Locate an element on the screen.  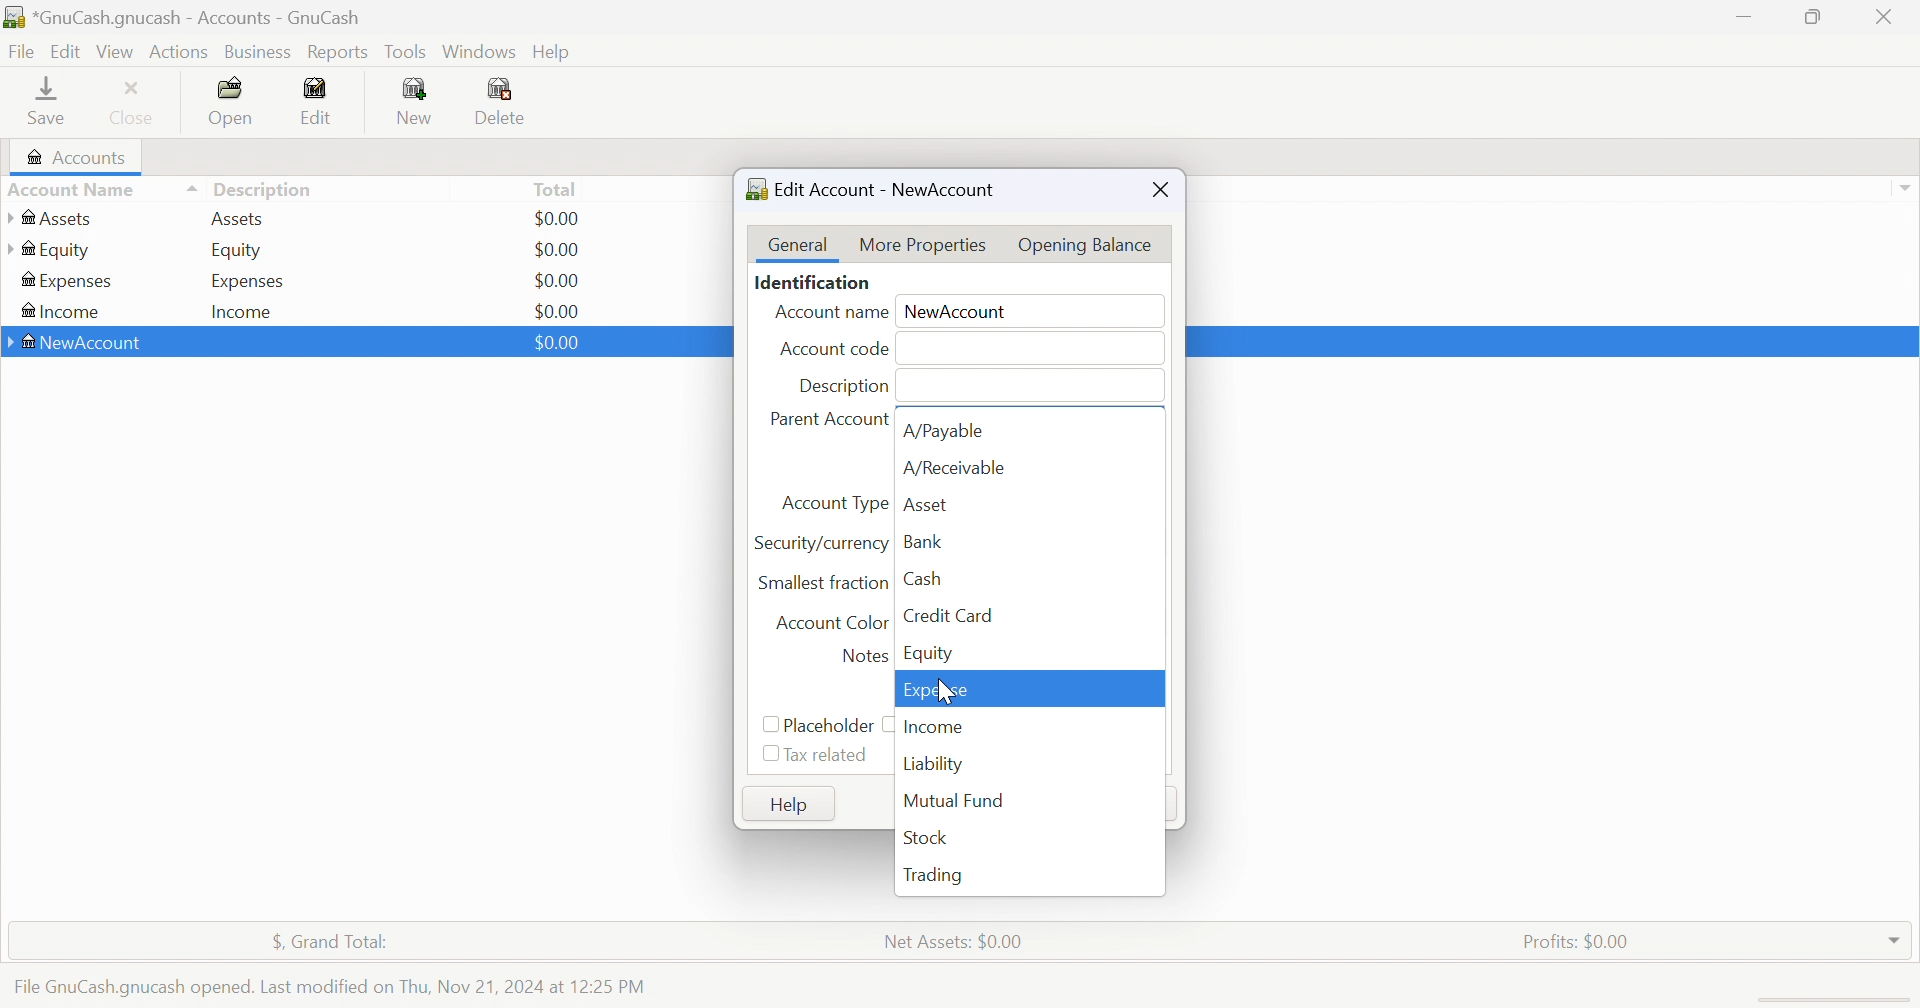
Tax related is located at coordinates (831, 755).